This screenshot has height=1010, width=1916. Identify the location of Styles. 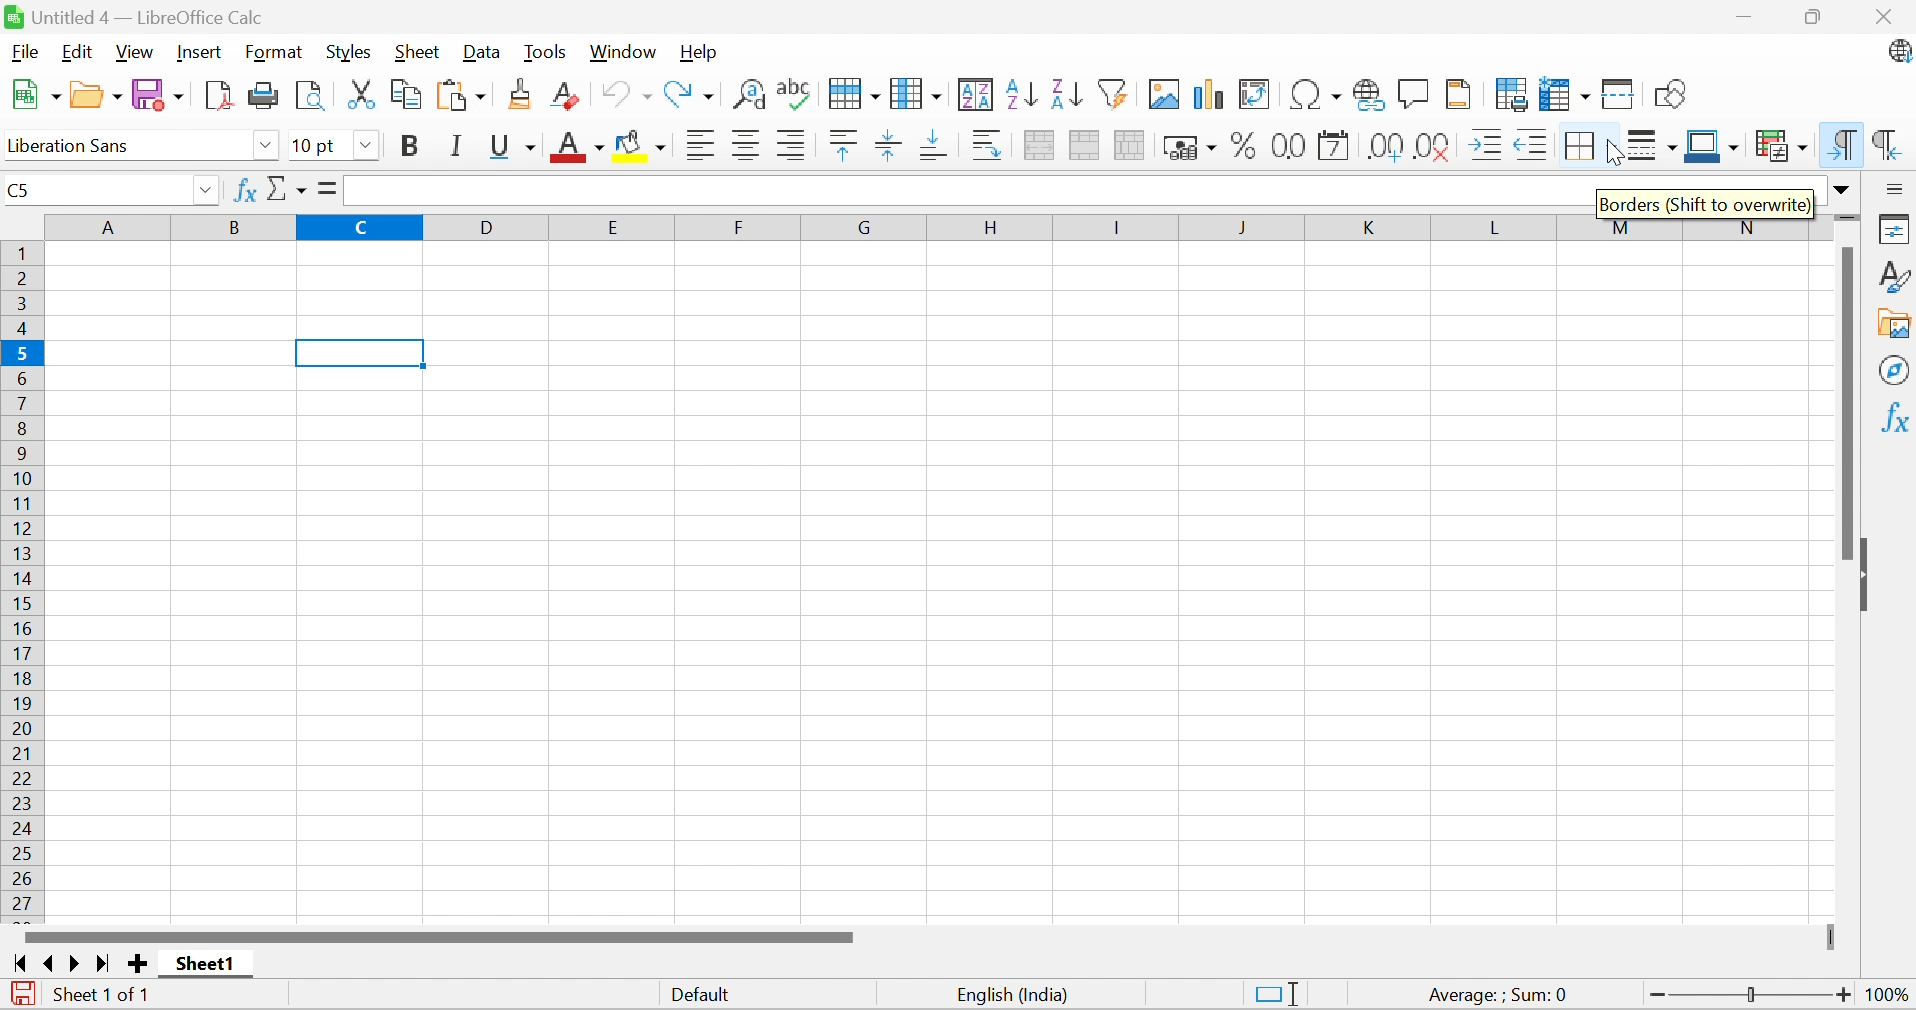
(1896, 275).